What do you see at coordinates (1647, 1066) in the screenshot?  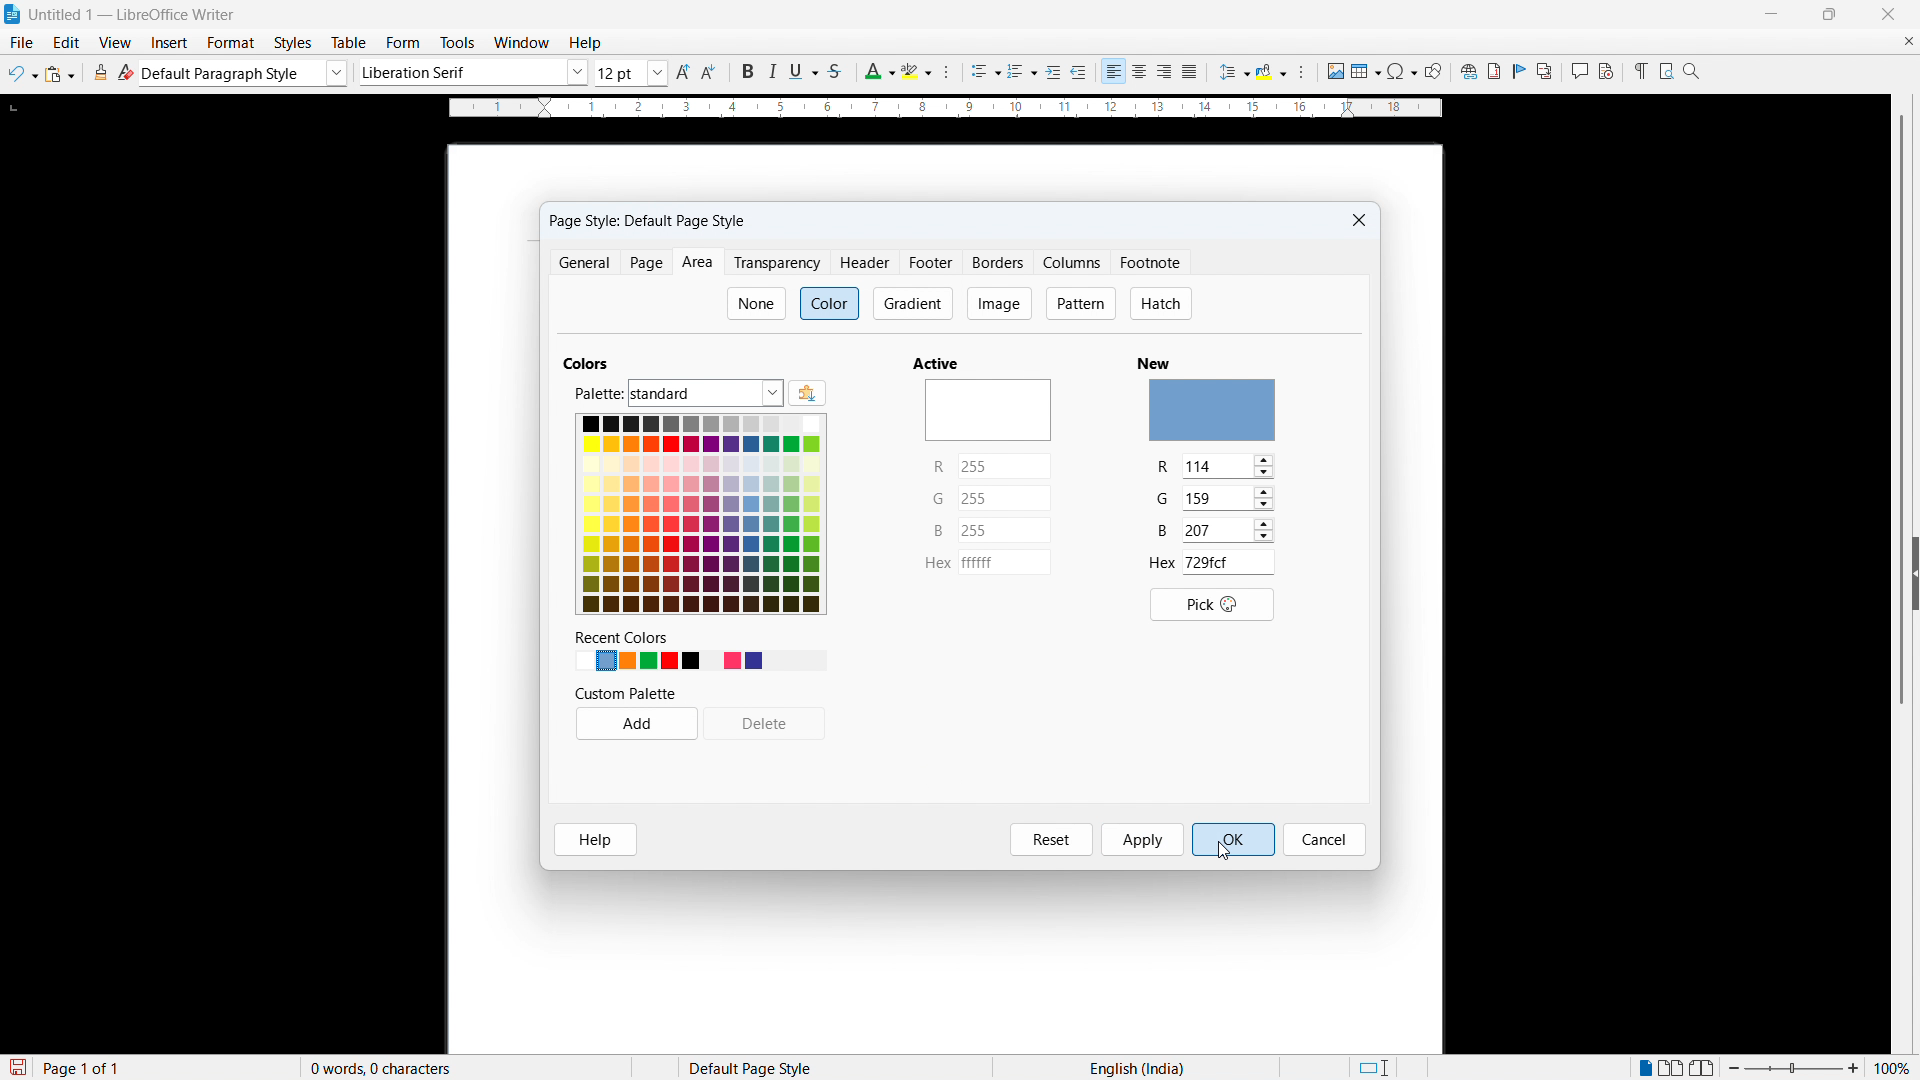 I see `Single page view ` at bounding box center [1647, 1066].